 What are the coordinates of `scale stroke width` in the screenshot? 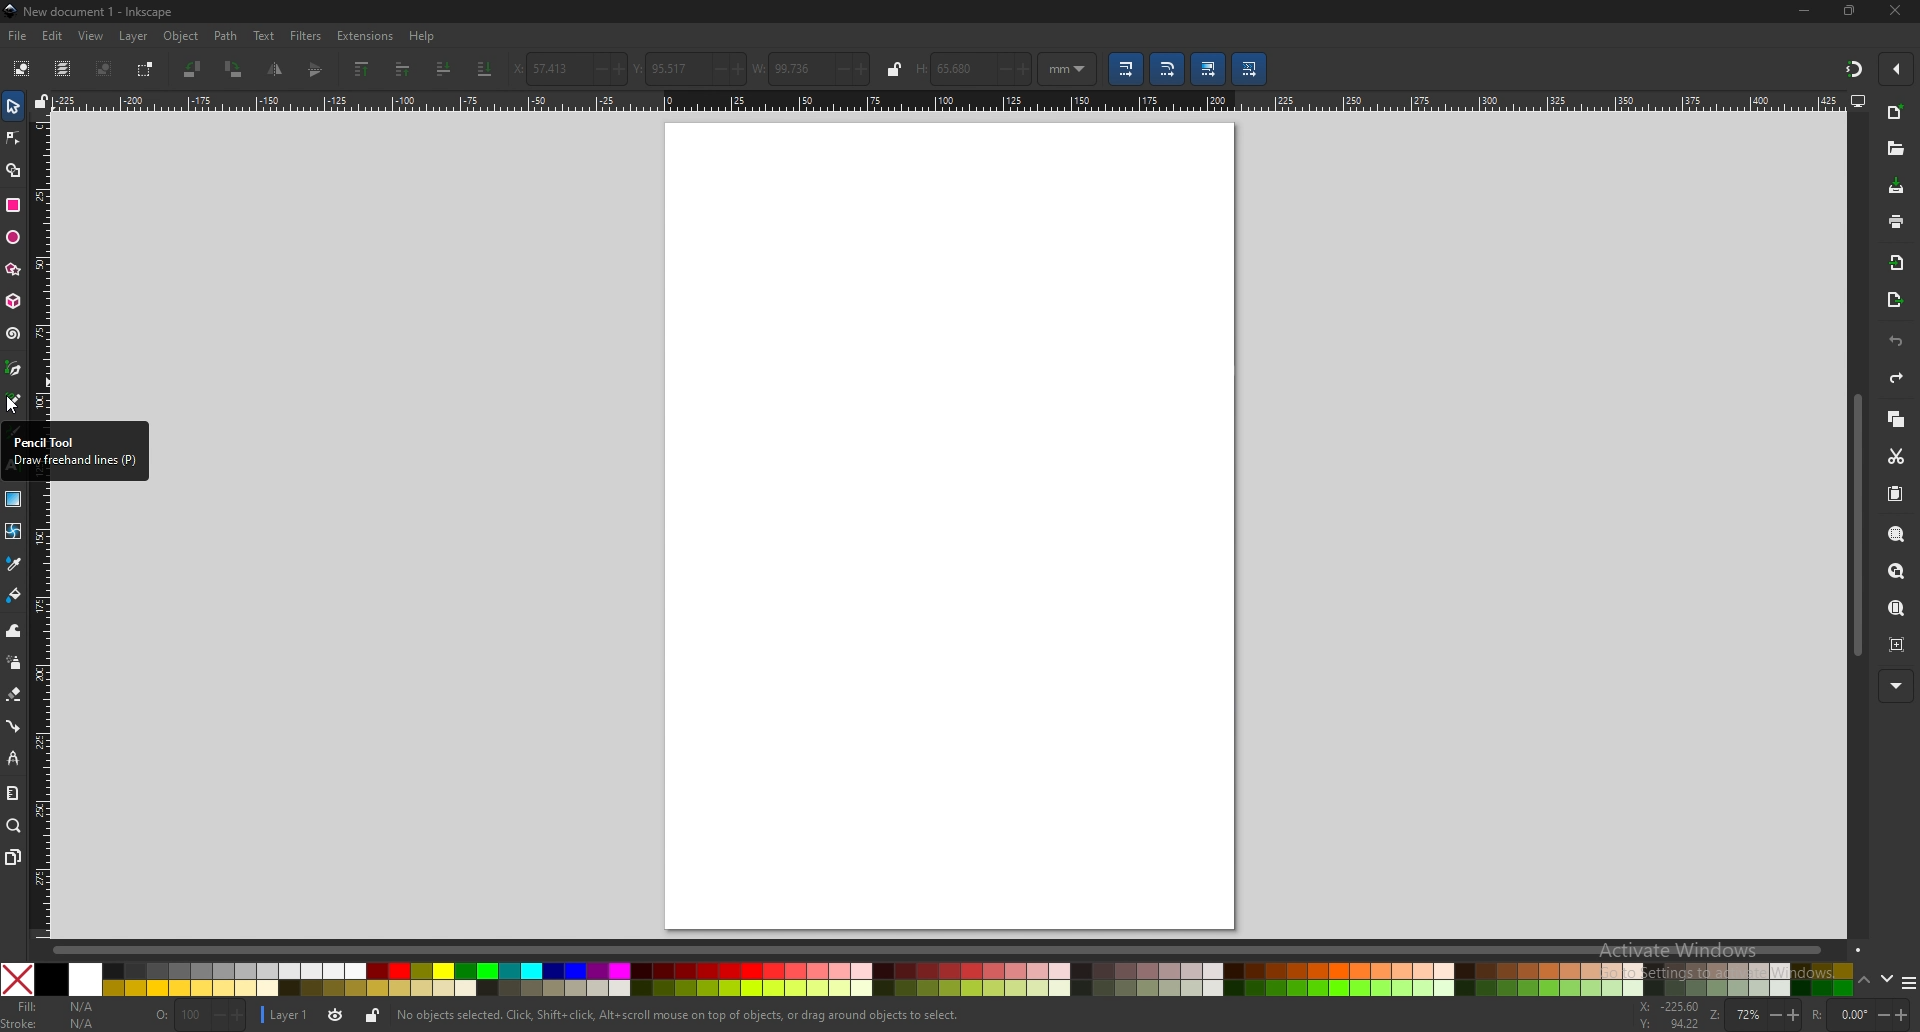 It's located at (1126, 70).